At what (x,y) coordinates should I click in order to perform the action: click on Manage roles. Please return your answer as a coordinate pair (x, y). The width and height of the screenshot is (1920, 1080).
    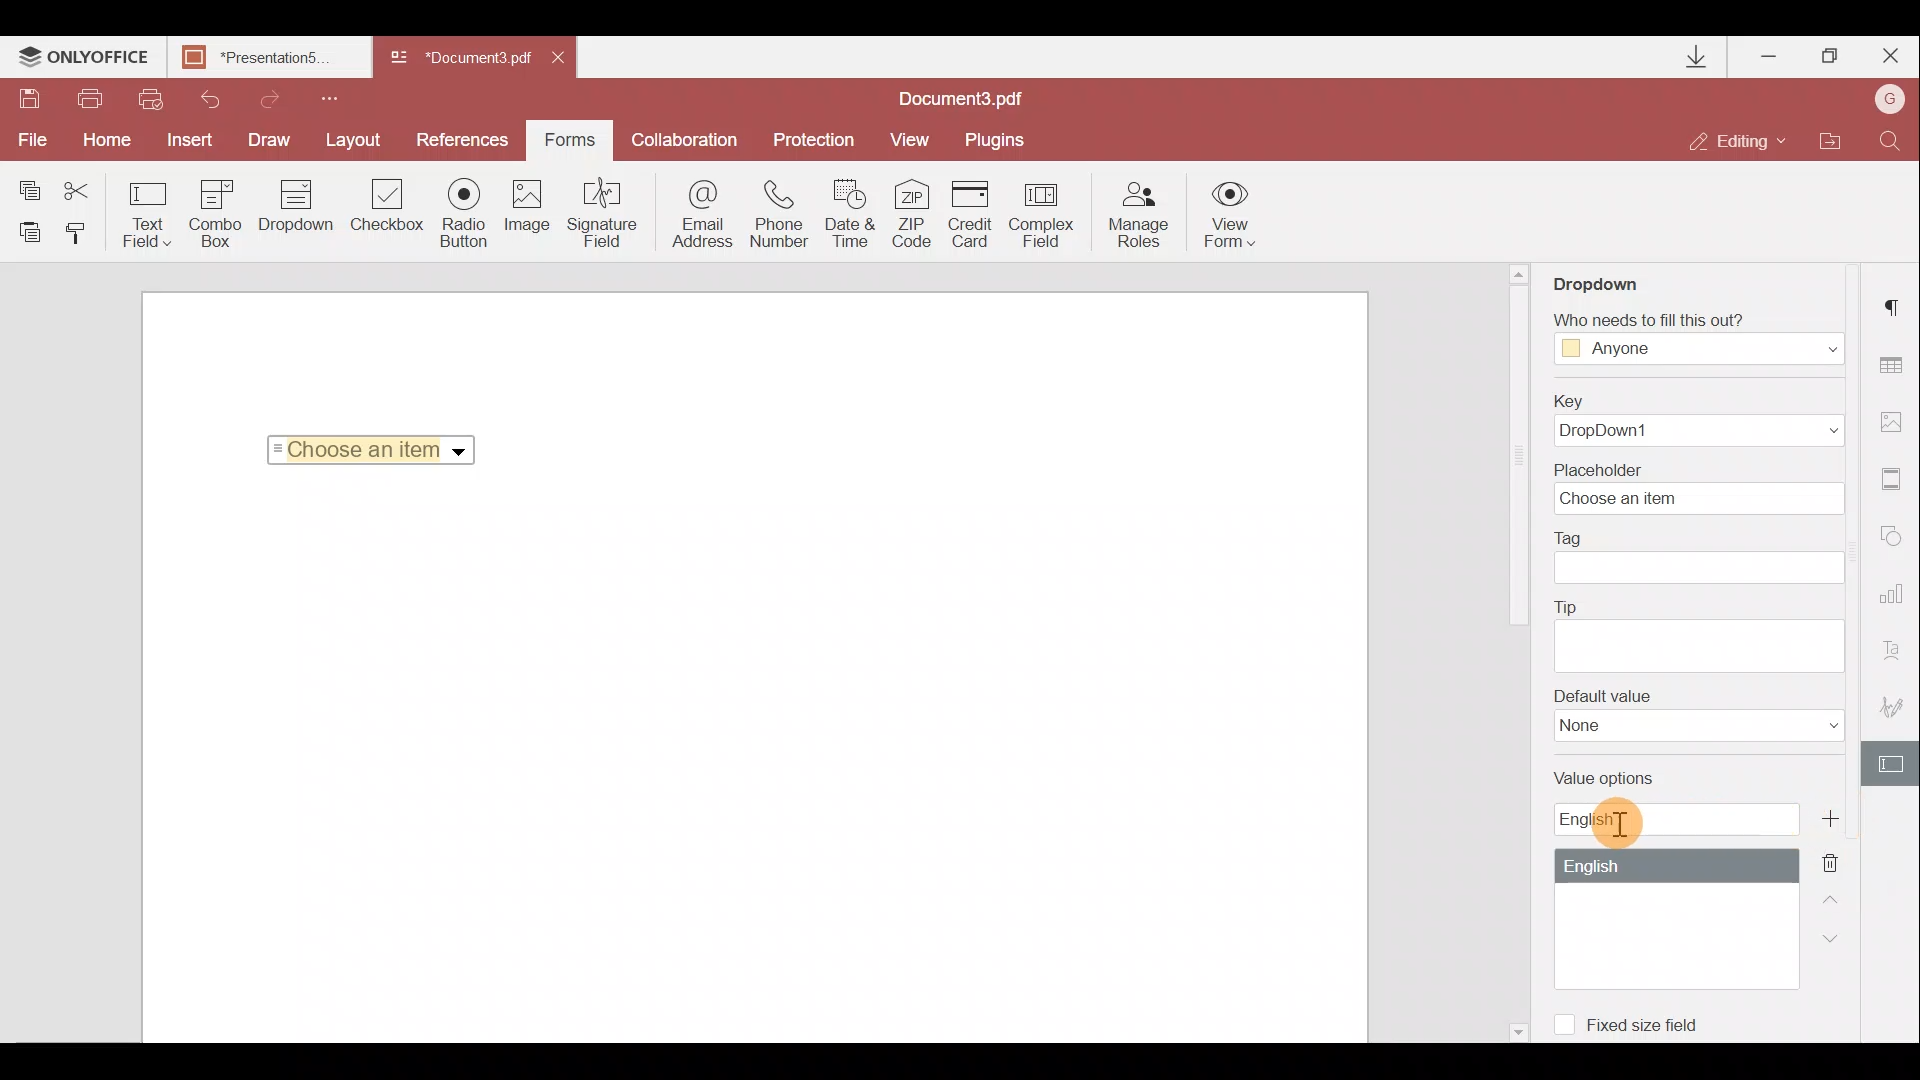
    Looking at the image, I should click on (1138, 215).